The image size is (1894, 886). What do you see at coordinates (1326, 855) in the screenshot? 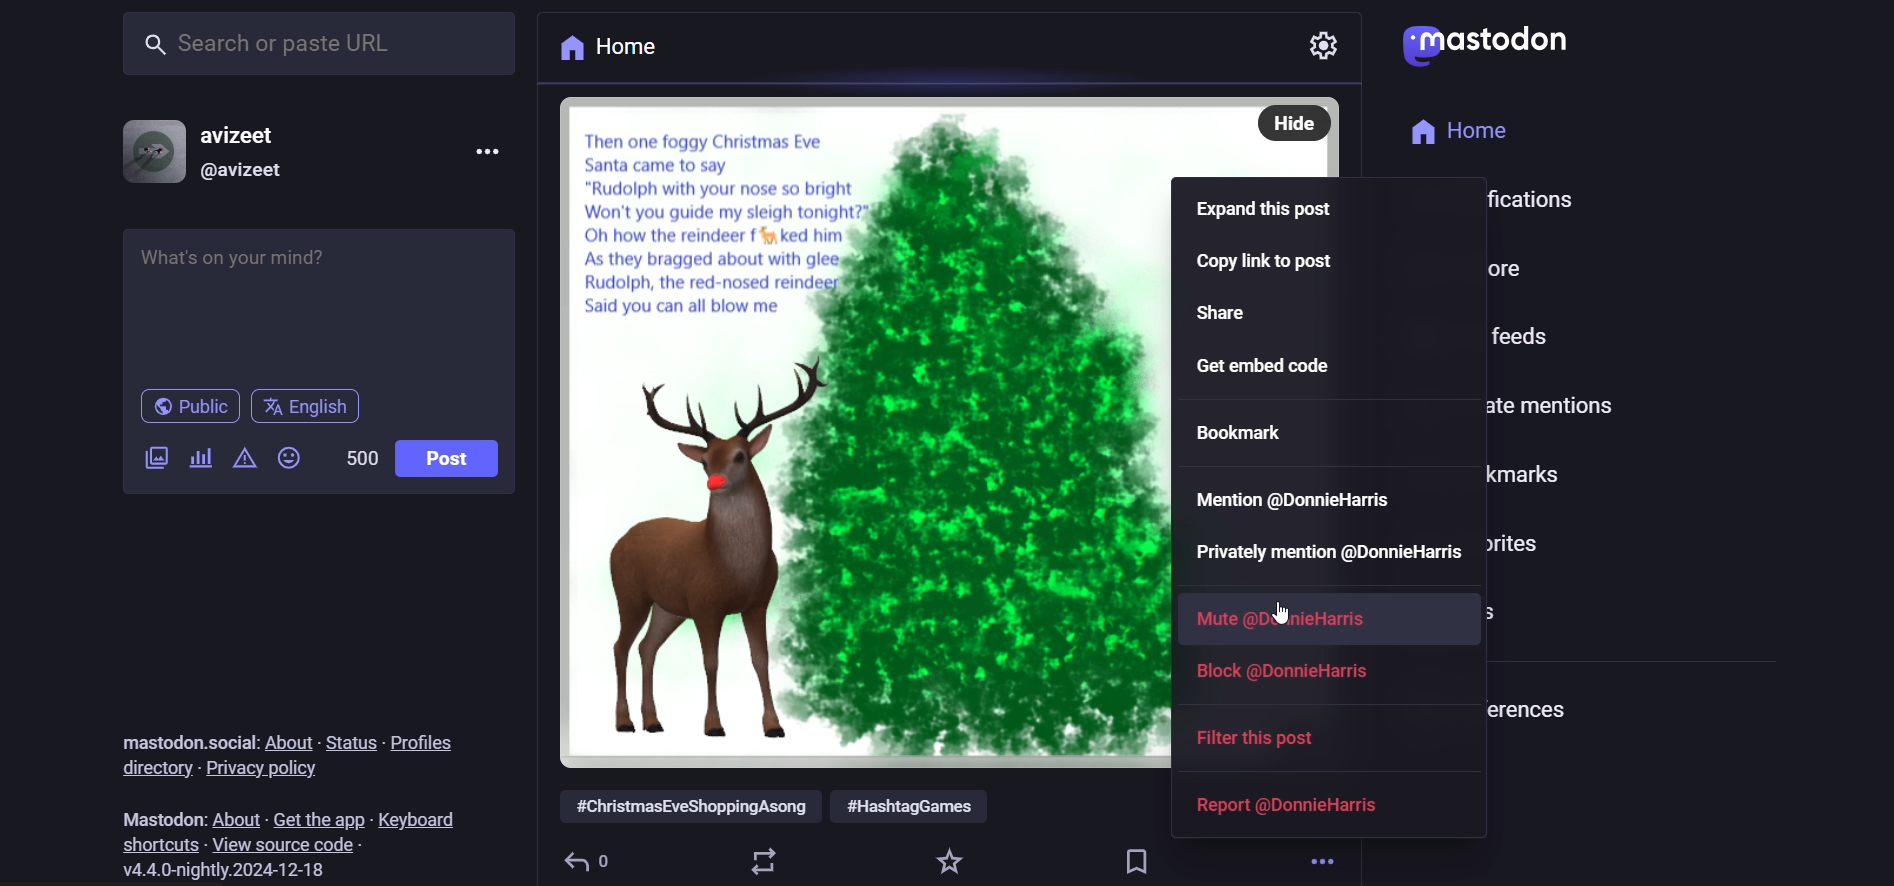
I see `more` at bounding box center [1326, 855].